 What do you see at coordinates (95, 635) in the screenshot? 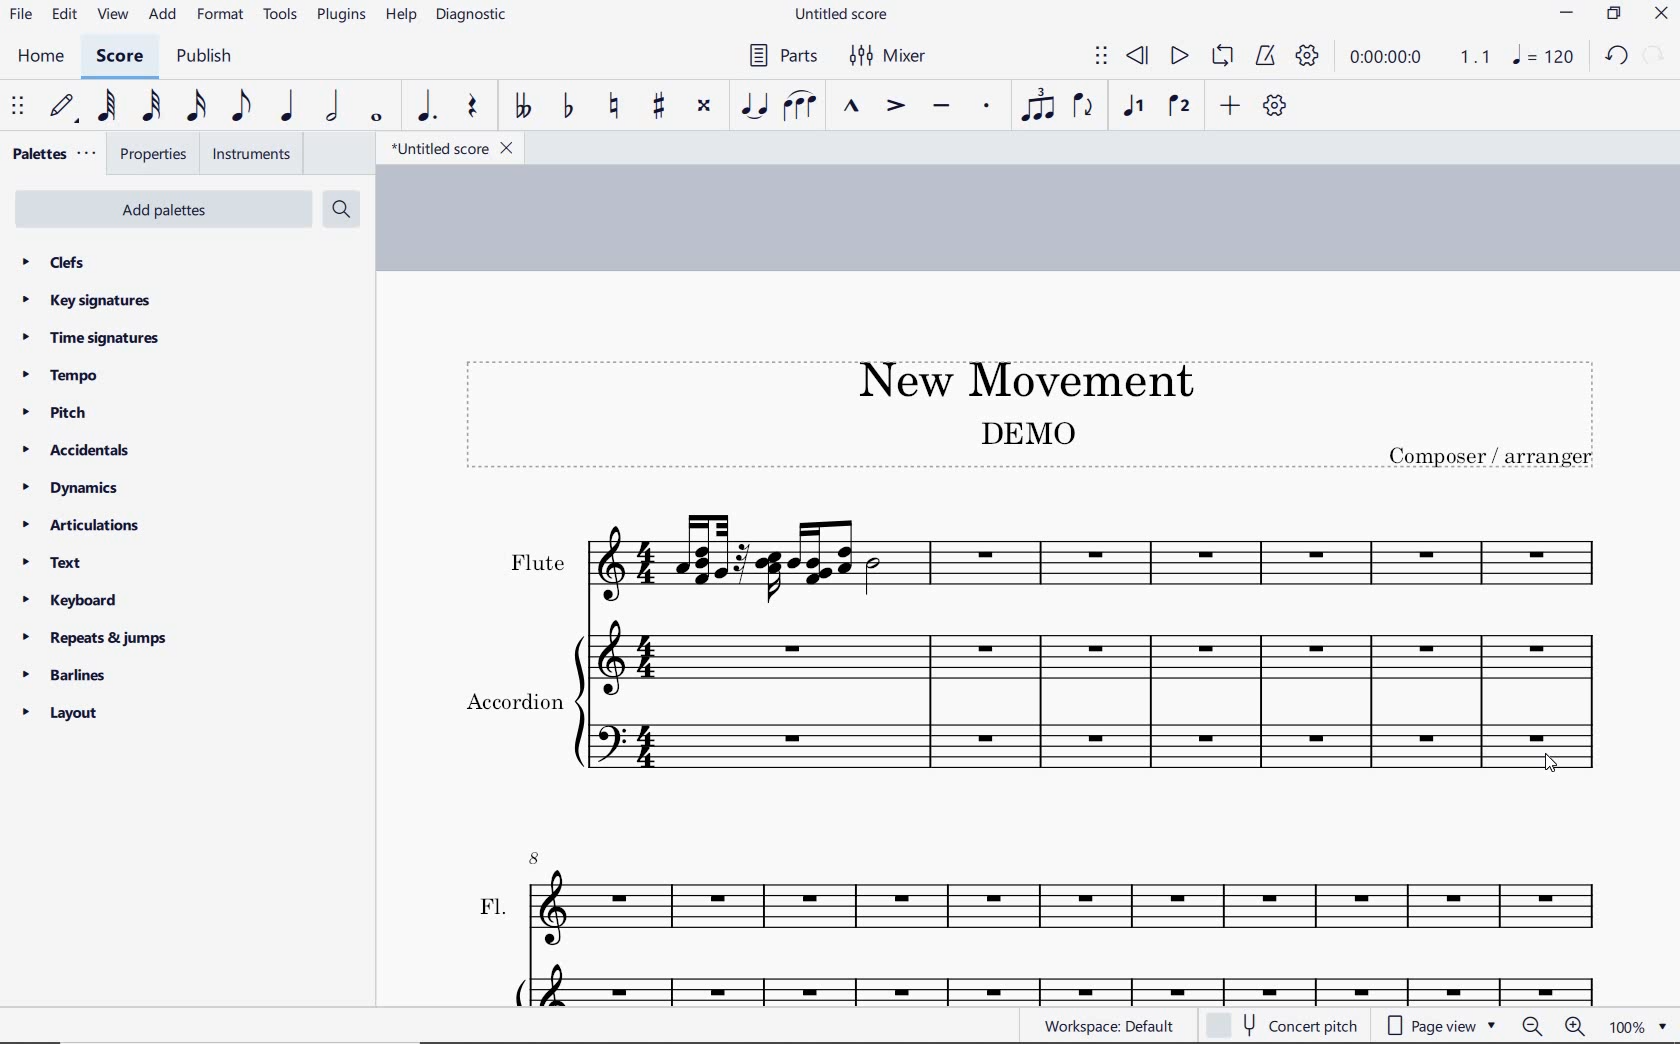
I see `repeats & jumps` at bounding box center [95, 635].